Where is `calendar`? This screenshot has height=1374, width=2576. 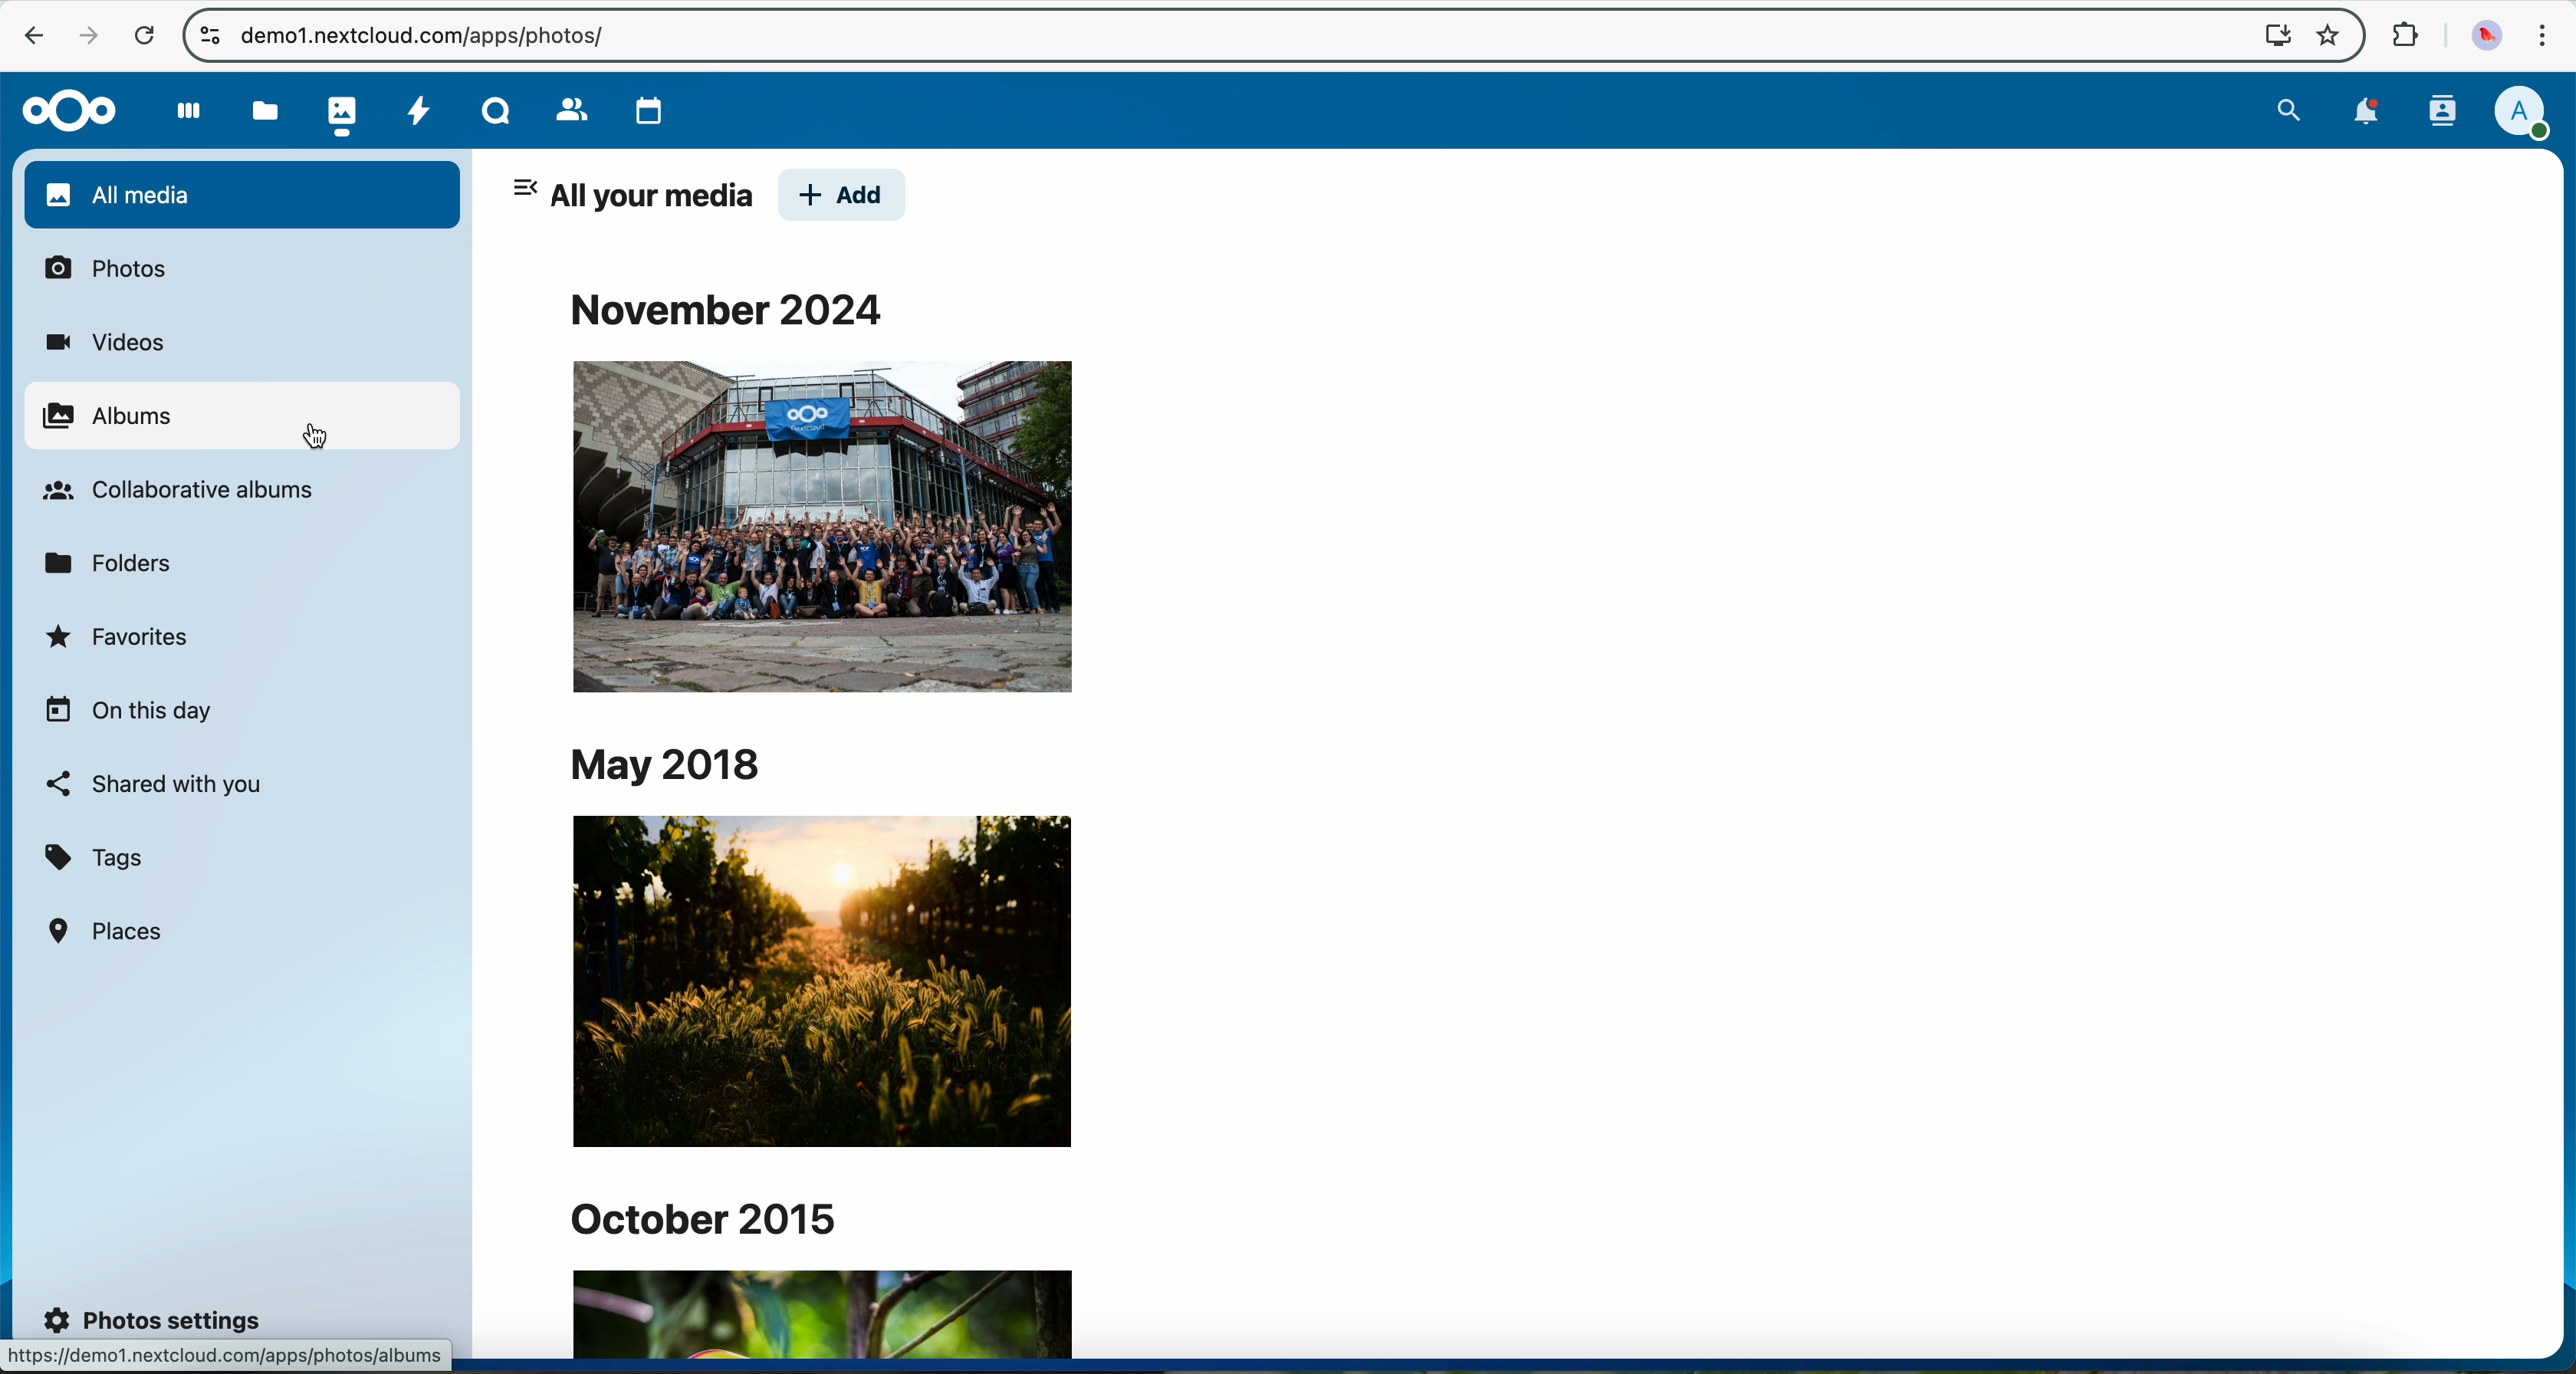 calendar is located at coordinates (644, 106).